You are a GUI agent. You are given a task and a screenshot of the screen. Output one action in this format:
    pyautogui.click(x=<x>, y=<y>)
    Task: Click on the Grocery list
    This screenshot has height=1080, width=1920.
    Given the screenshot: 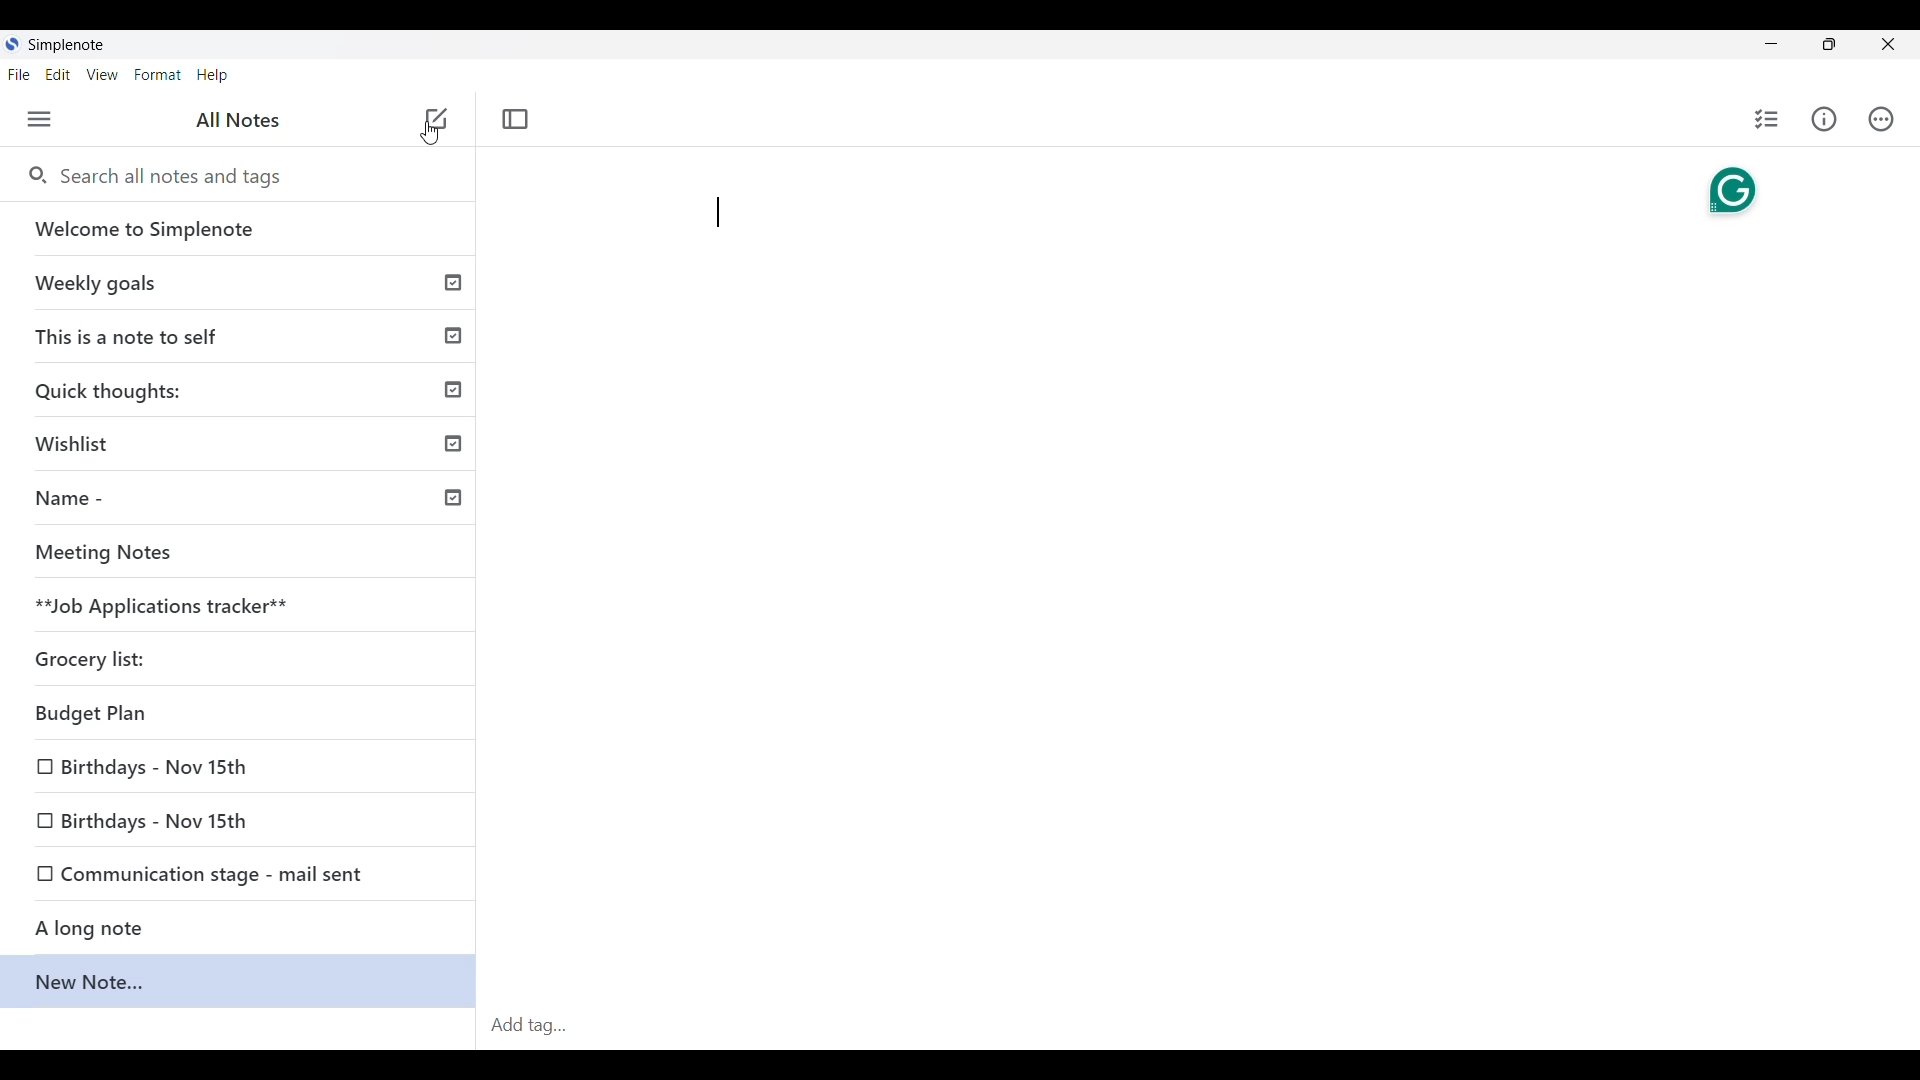 What is the action you would take?
    pyautogui.click(x=143, y=656)
    